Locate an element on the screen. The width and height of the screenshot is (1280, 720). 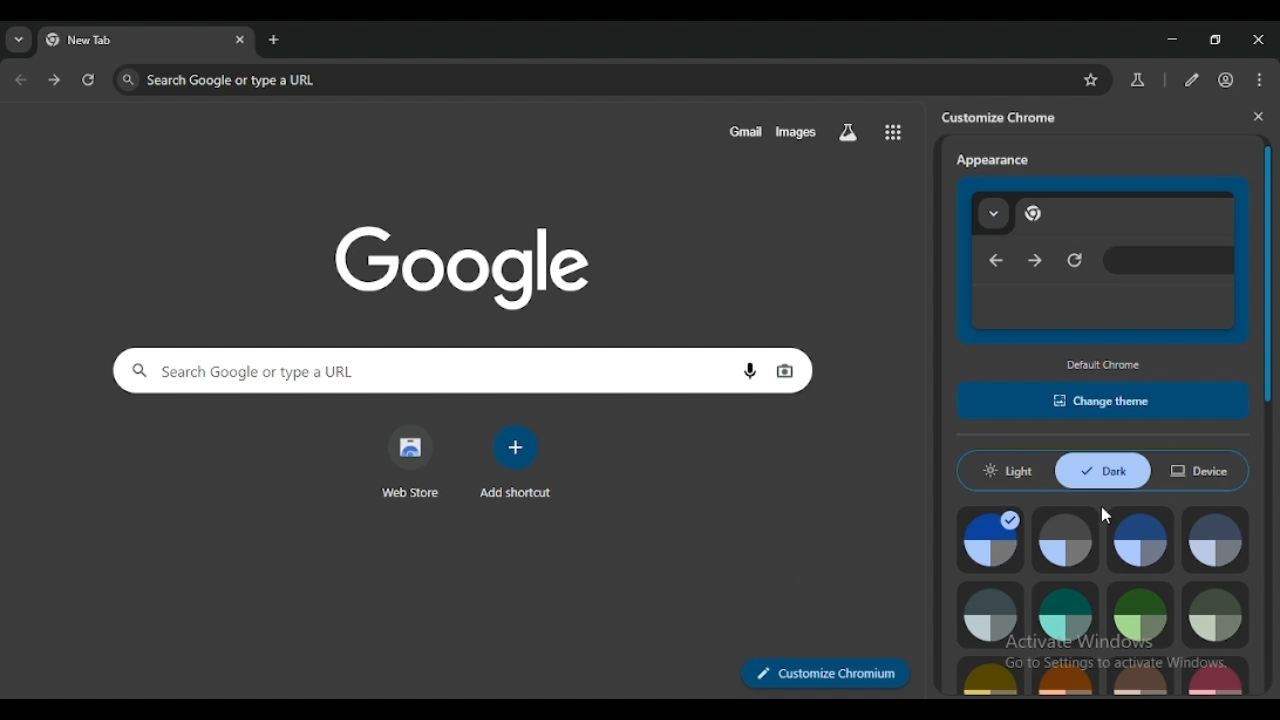
google logo is located at coordinates (464, 266).